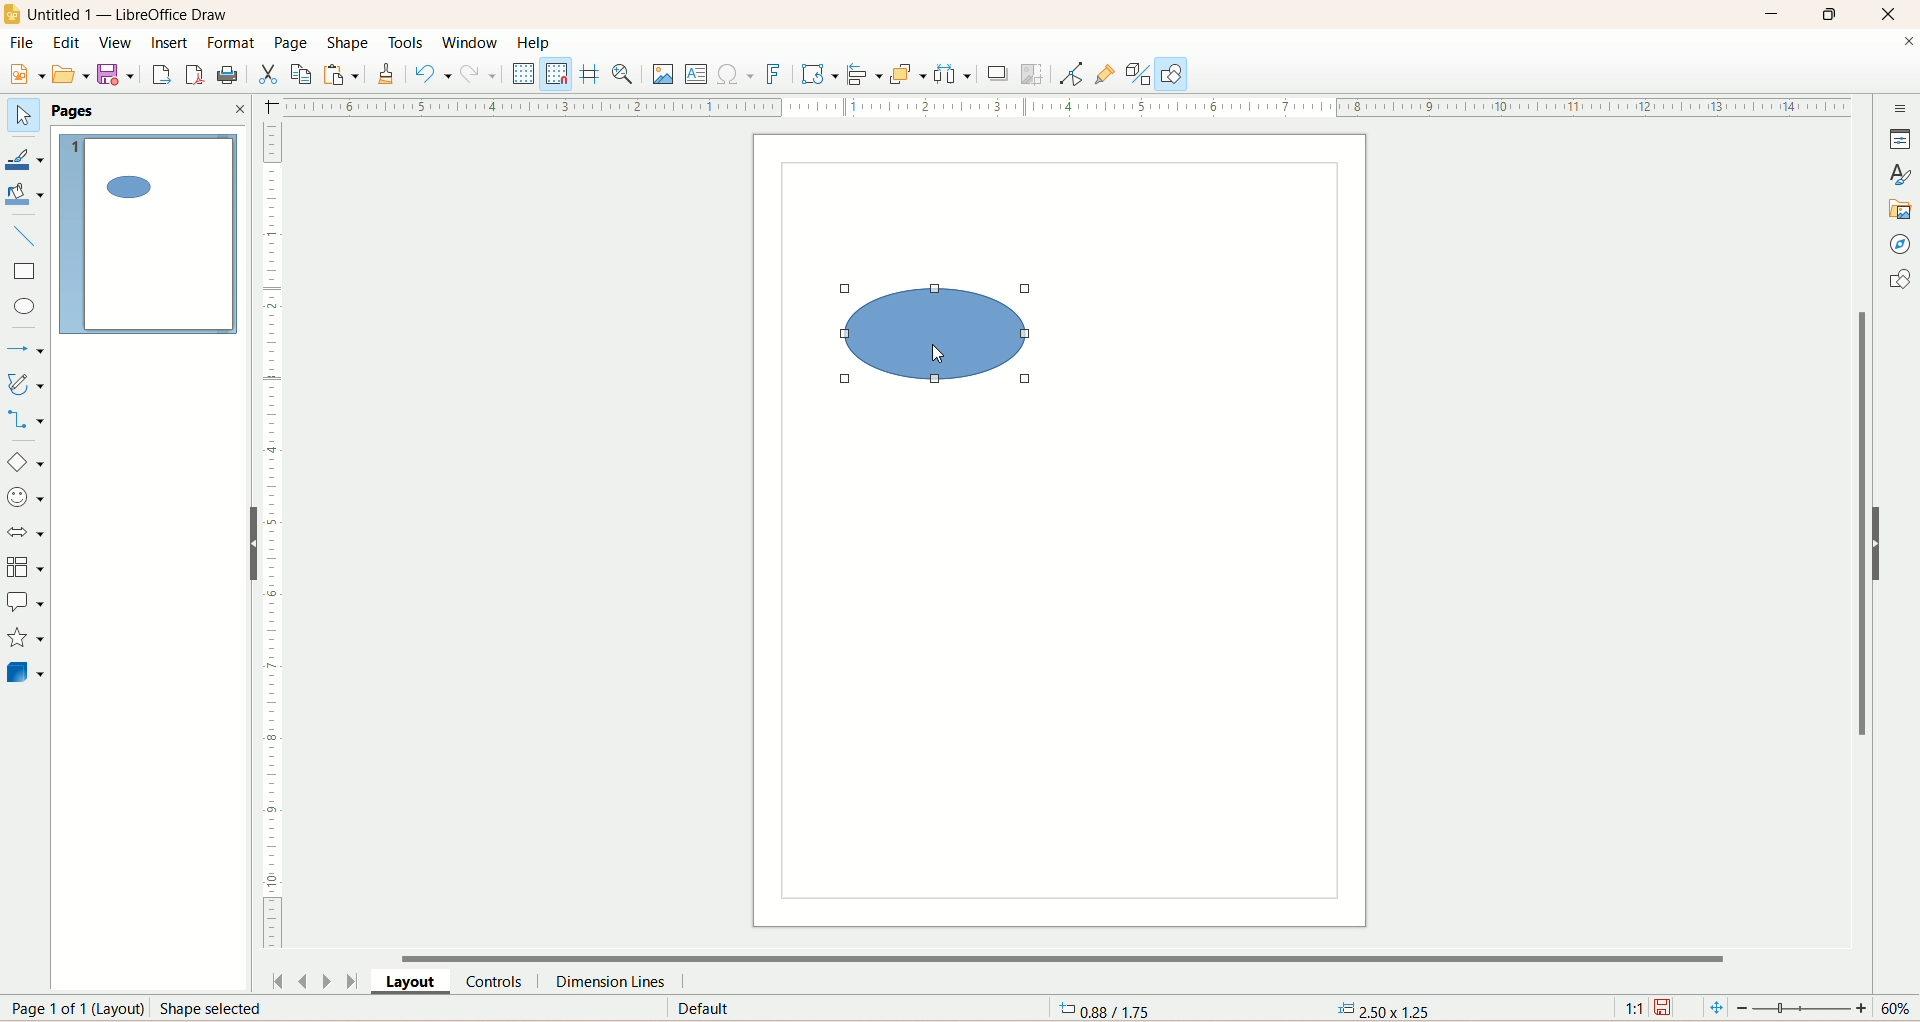 Image resolution: width=1920 pixels, height=1022 pixels. I want to click on zoom and pan, so click(627, 77).